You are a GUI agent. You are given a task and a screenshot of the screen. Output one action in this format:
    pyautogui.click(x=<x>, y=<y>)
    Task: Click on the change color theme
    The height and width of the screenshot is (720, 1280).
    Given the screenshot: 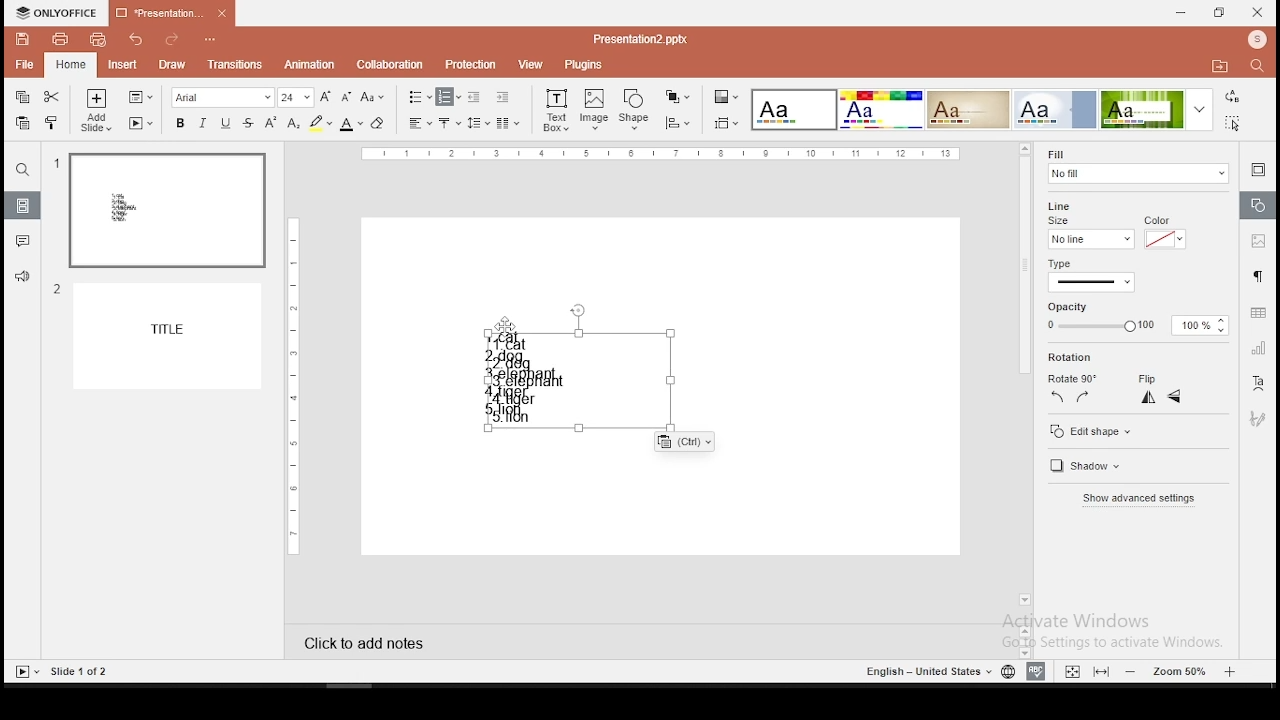 What is the action you would take?
    pyautogui.click(x=726, y=96)
    